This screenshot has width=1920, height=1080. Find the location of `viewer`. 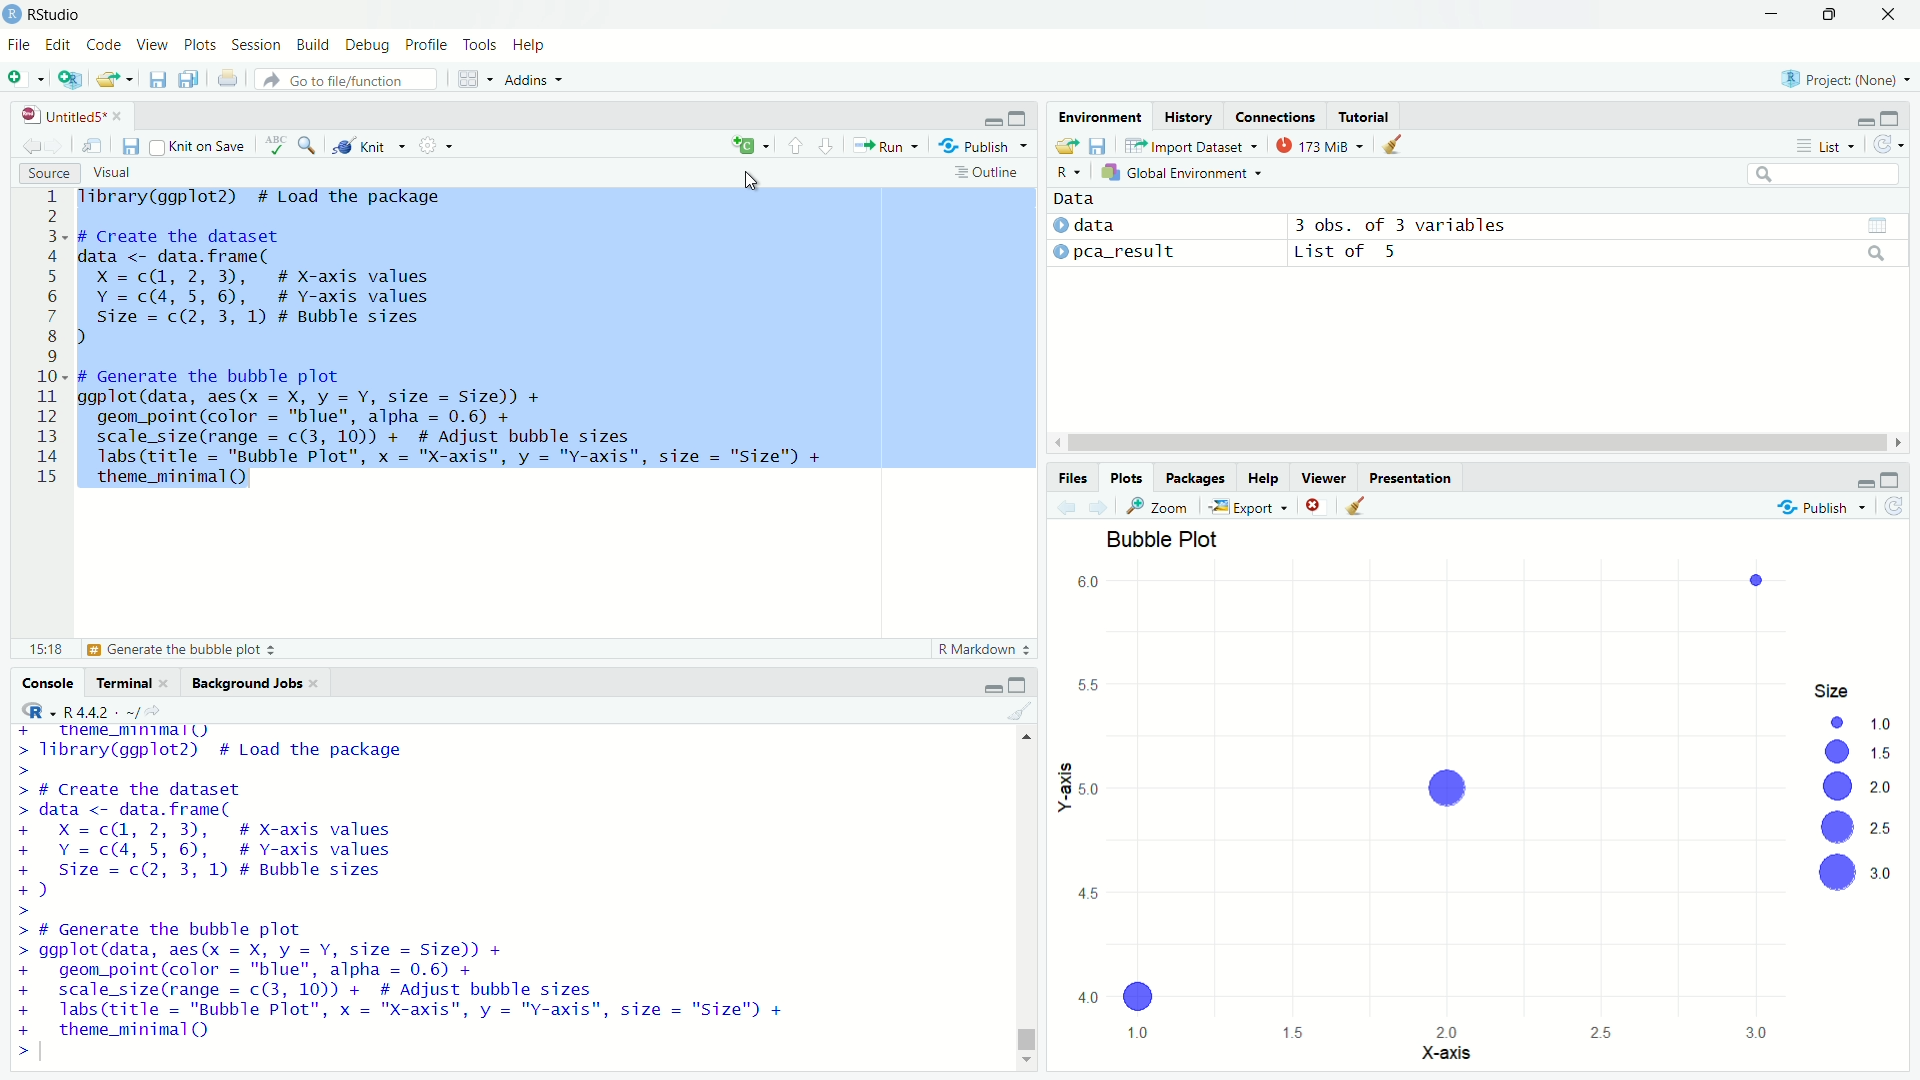

viewer is located at coordinates (1324, 478).